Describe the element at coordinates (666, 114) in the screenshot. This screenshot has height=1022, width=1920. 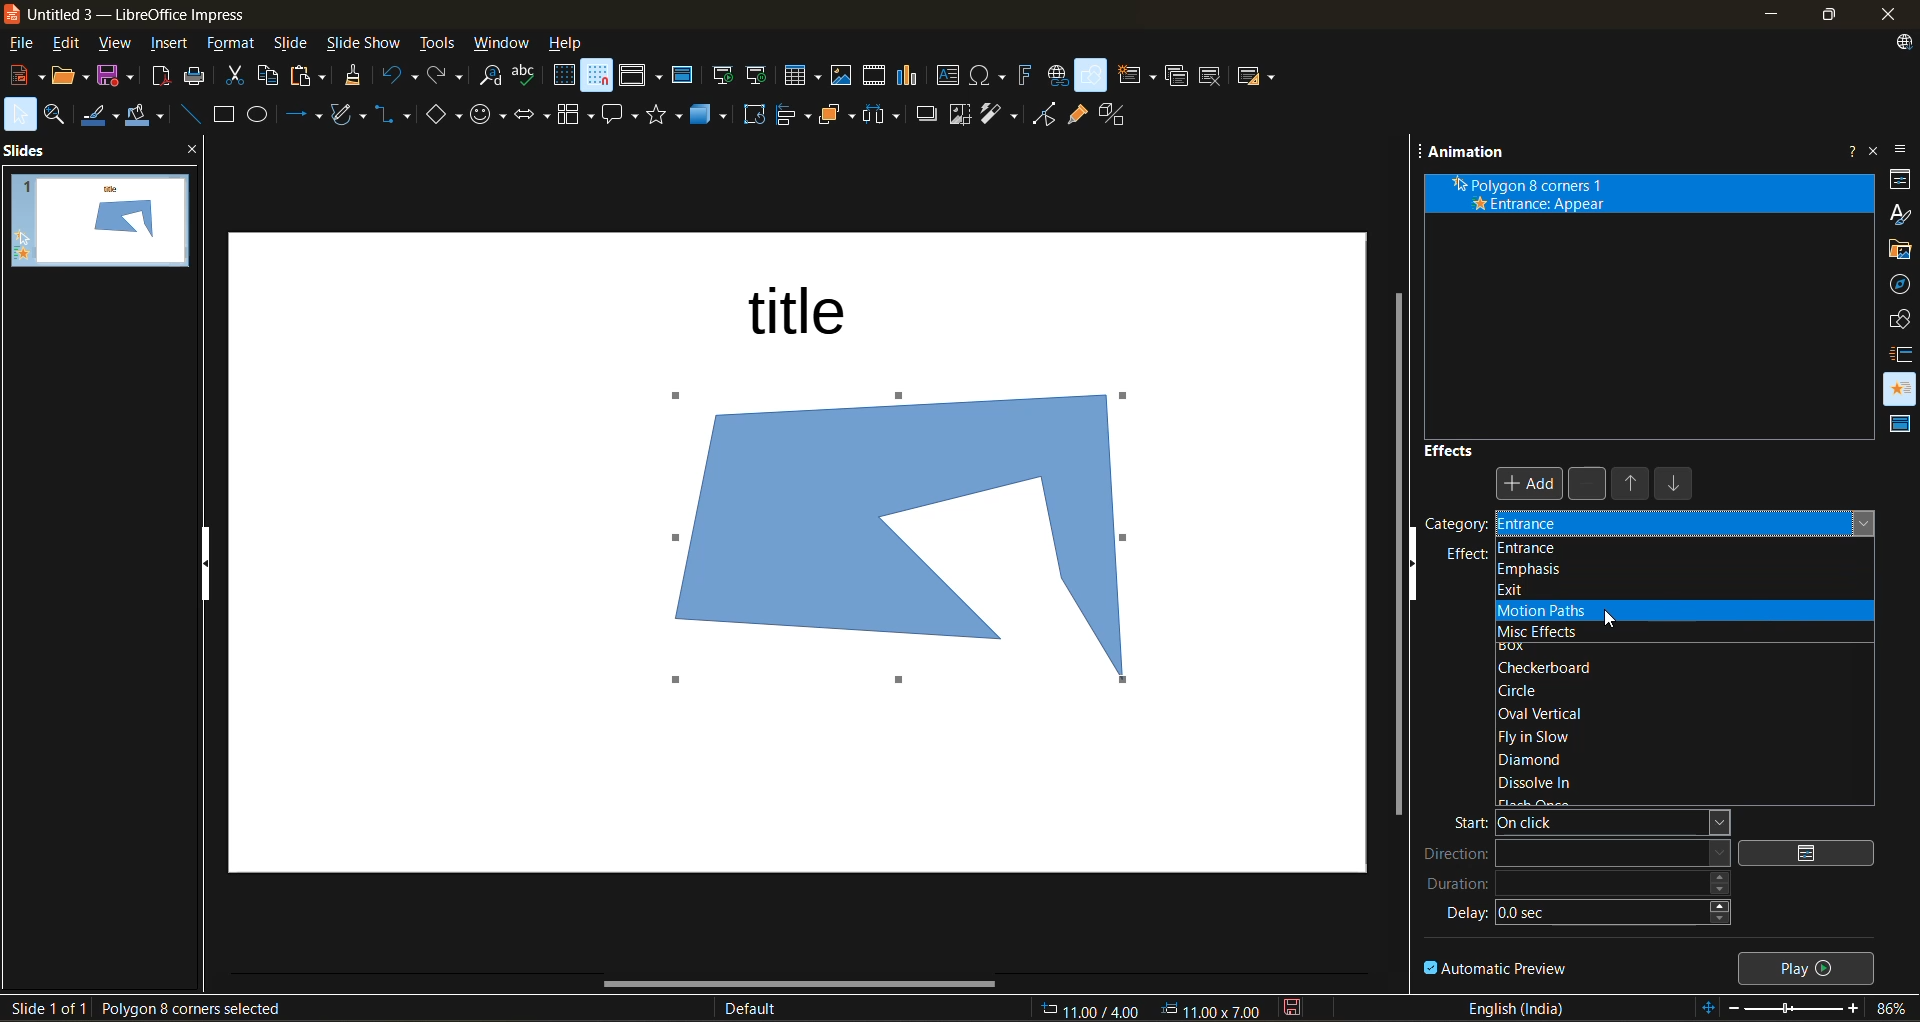
I see `stars and banners` at that location.